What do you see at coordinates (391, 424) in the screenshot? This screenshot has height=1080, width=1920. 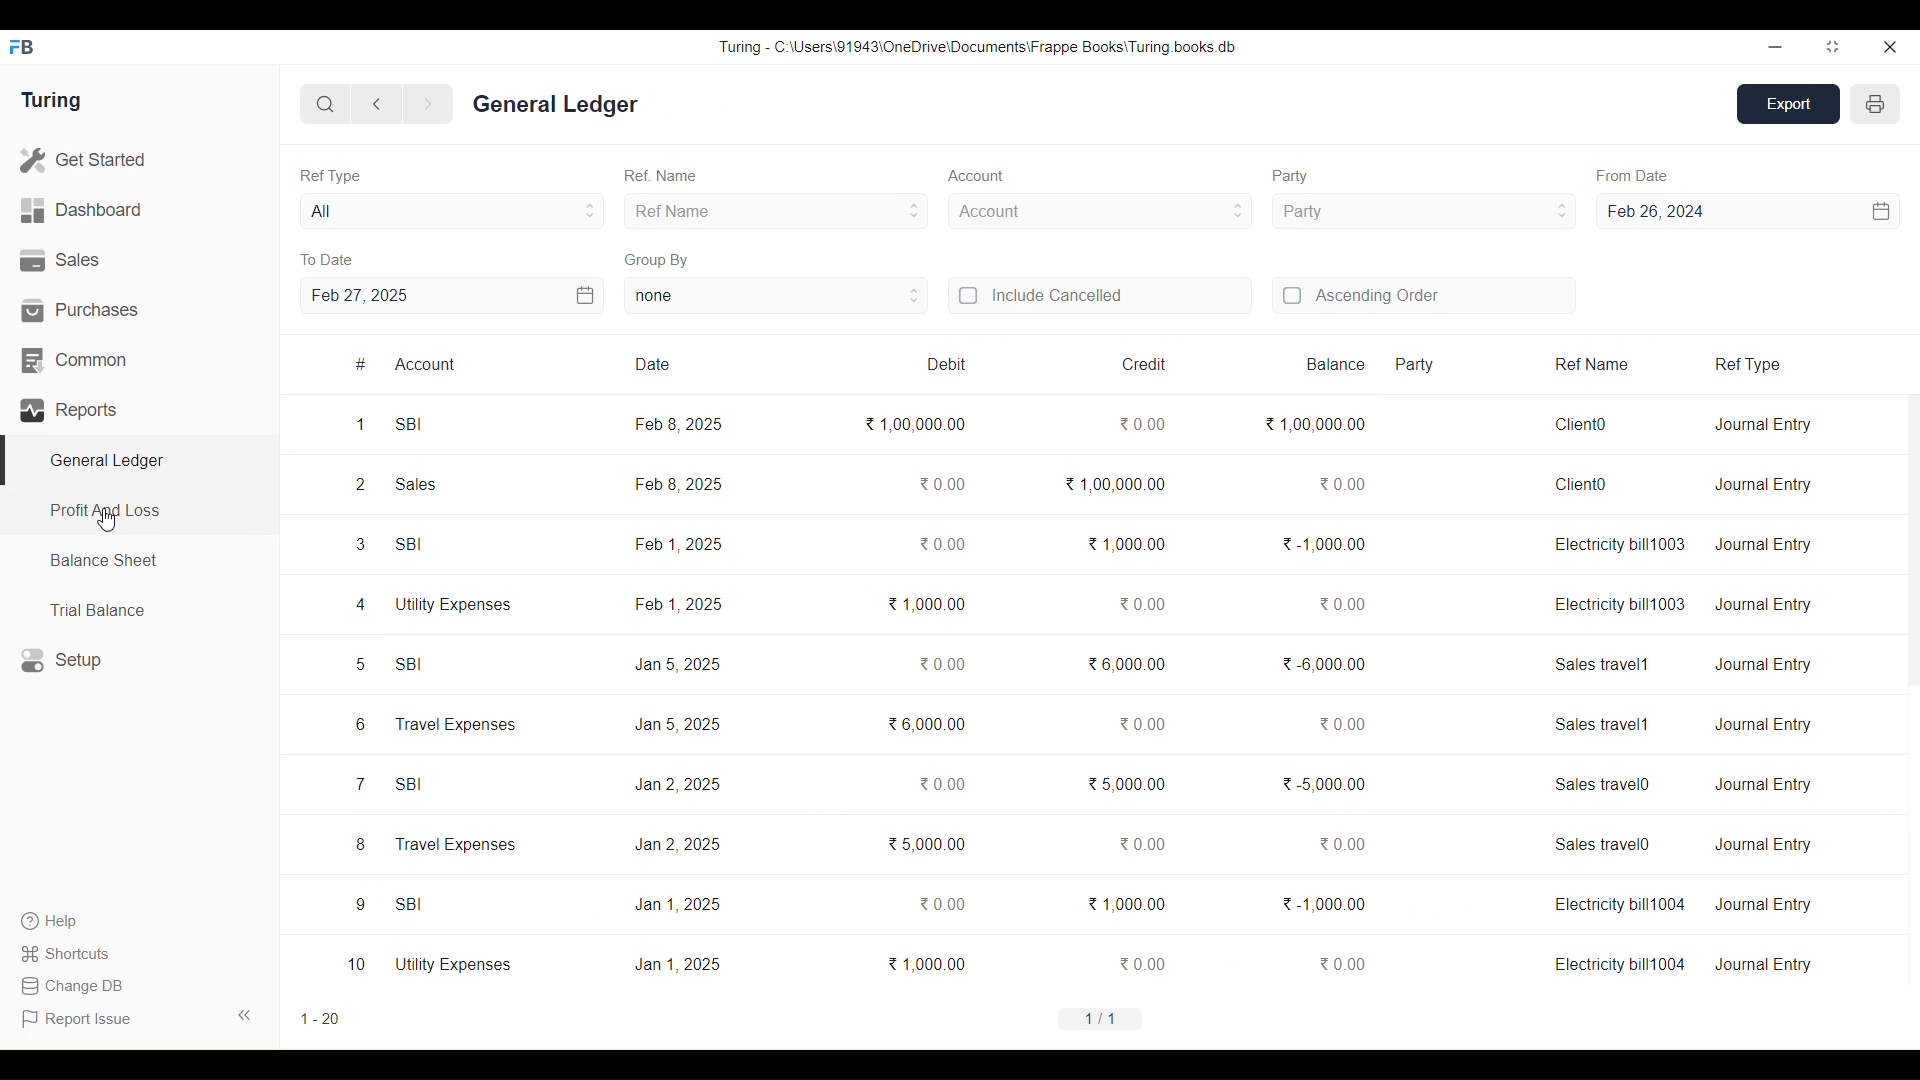 I see `1 SBI` at bounding box center [391, 424].